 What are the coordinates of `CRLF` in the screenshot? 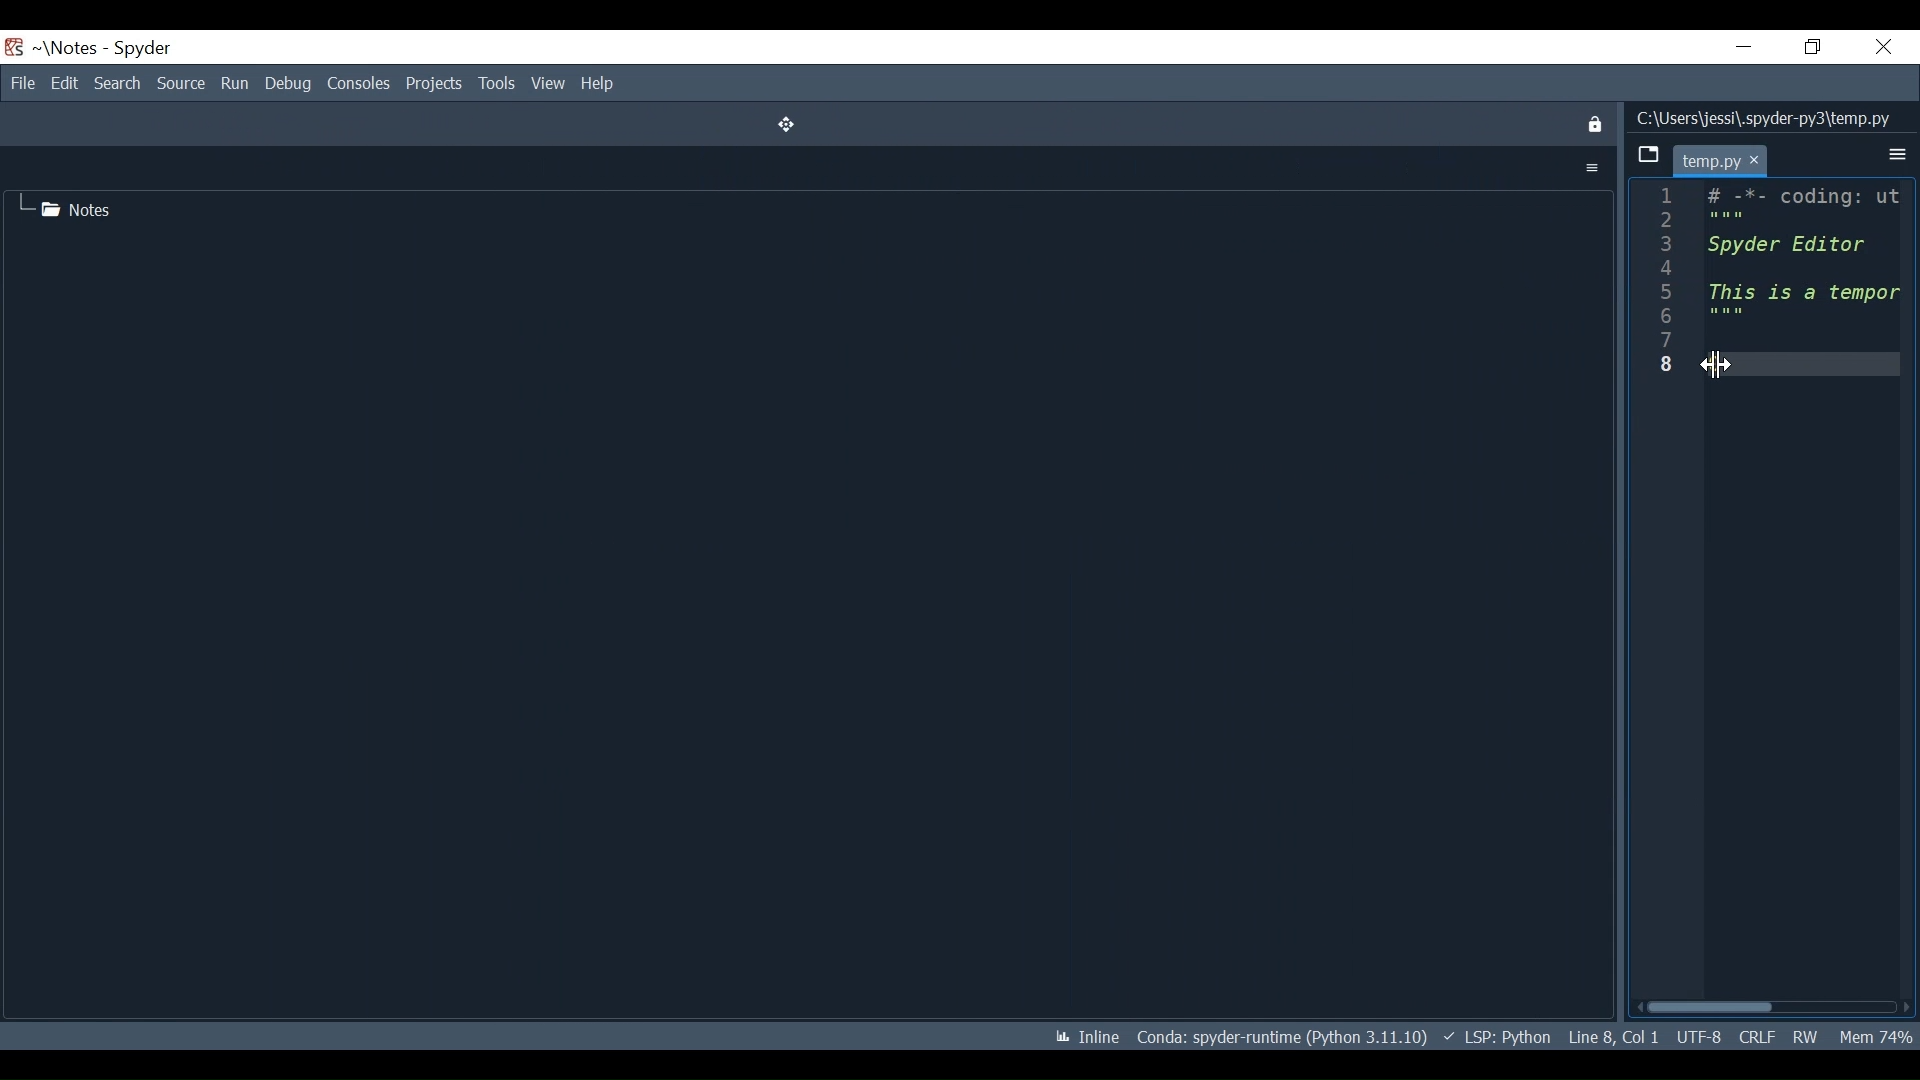 It's located at (1756, 1035).